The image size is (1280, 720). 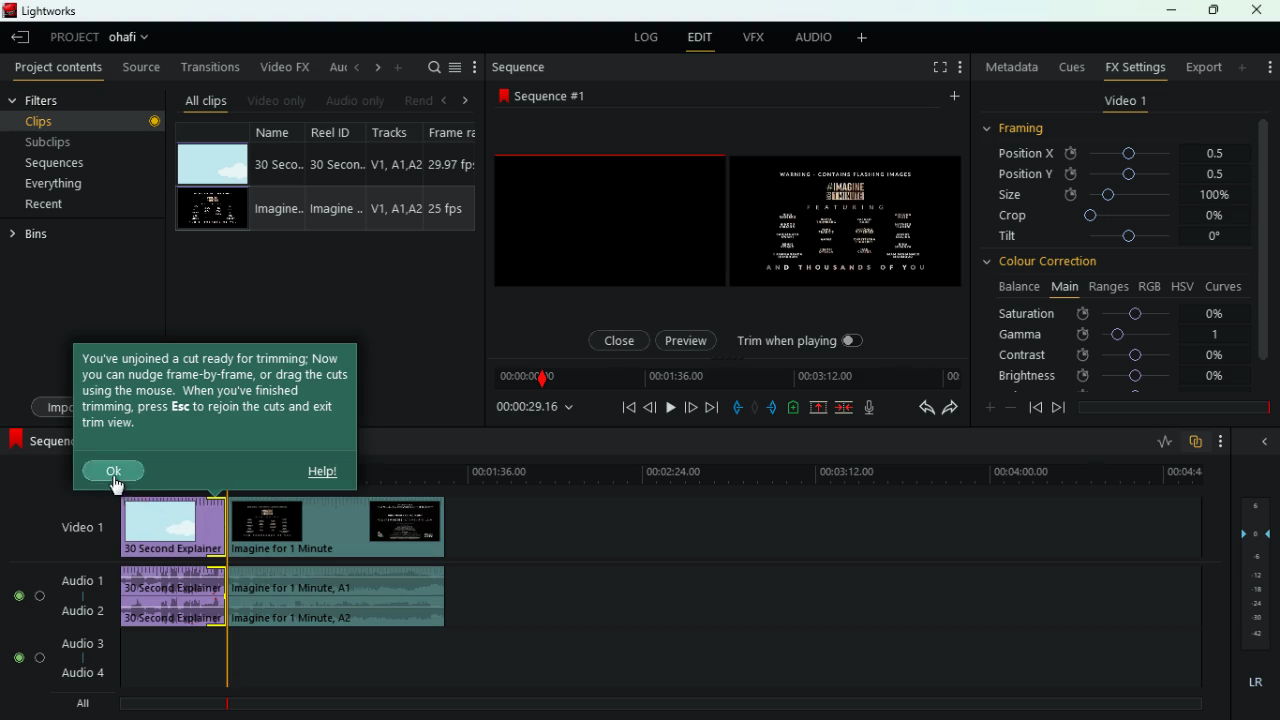 What do you see at coordinates (455, 67) in the screenshot?
I see `menu` at bounding box center [455, 67].